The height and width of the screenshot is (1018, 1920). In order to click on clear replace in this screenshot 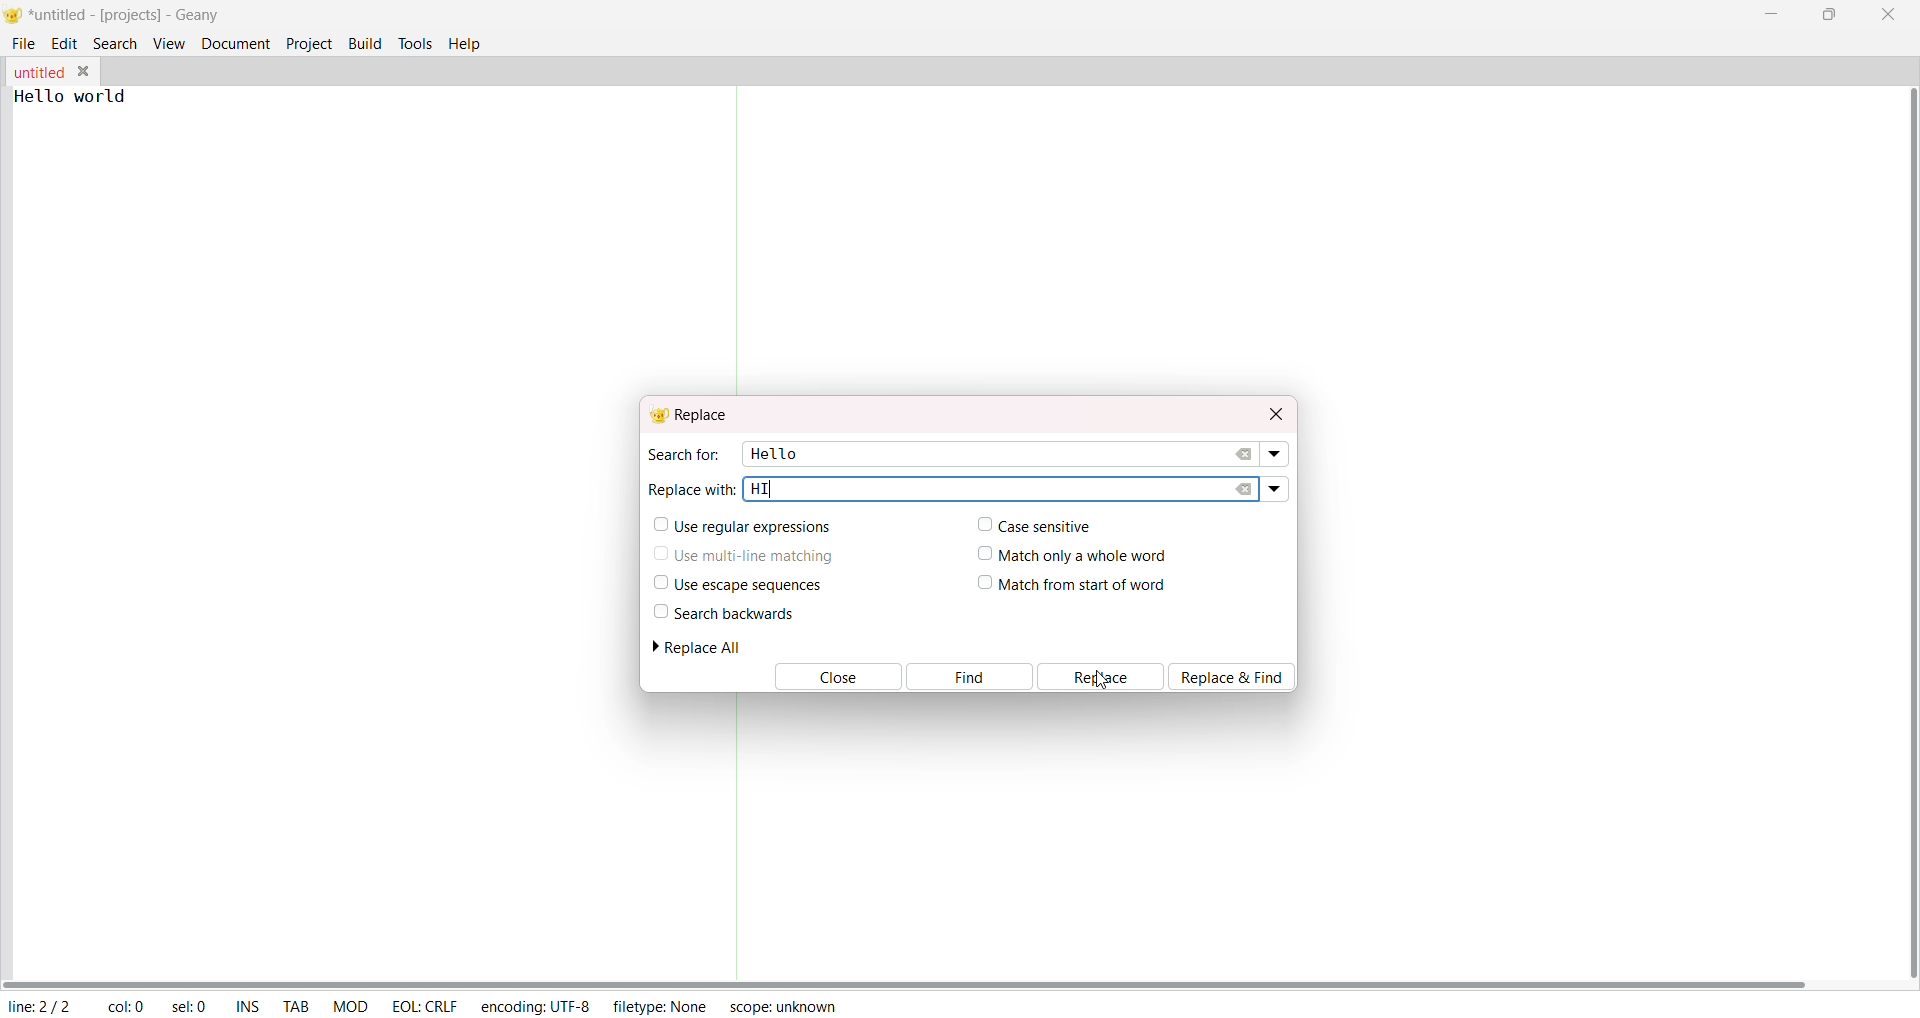, I will do `click(1244, 489)`.